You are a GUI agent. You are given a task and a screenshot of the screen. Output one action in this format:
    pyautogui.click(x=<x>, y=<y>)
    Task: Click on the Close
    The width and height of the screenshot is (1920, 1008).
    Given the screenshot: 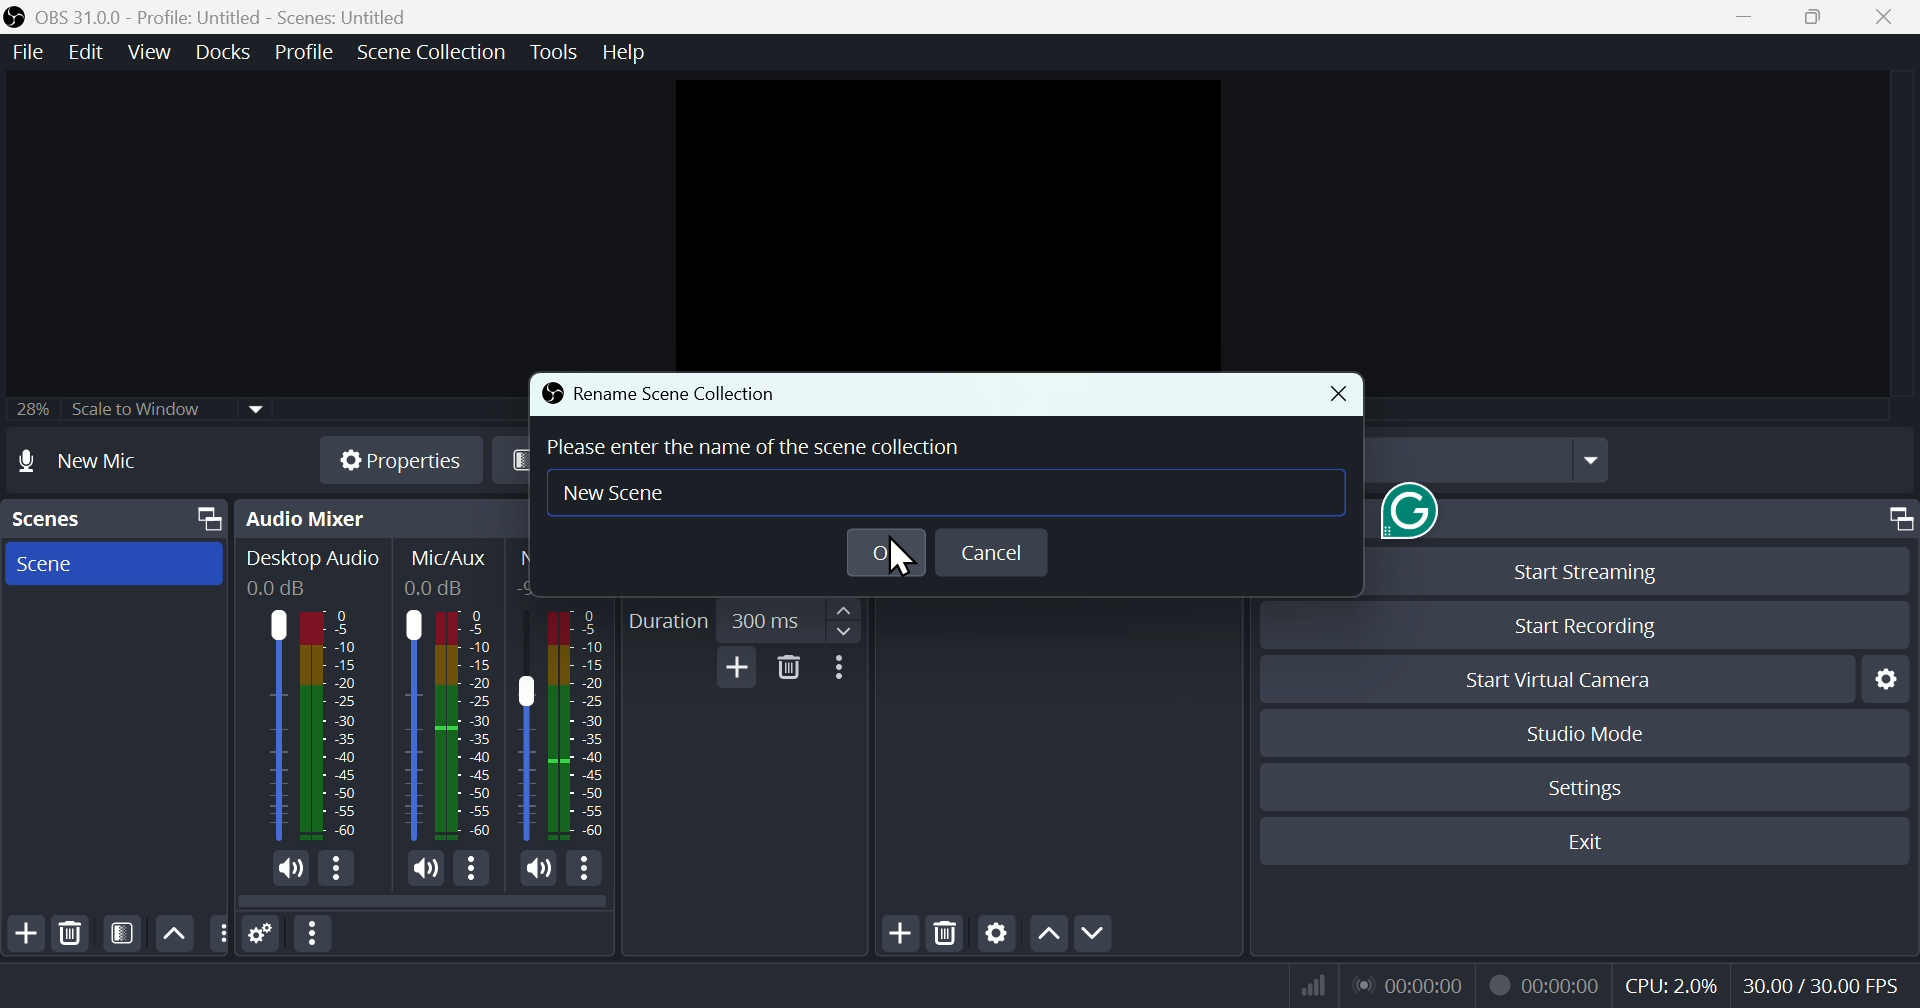 What is the action you would take?
    pyautogui.click(x=1343, y=395)
    